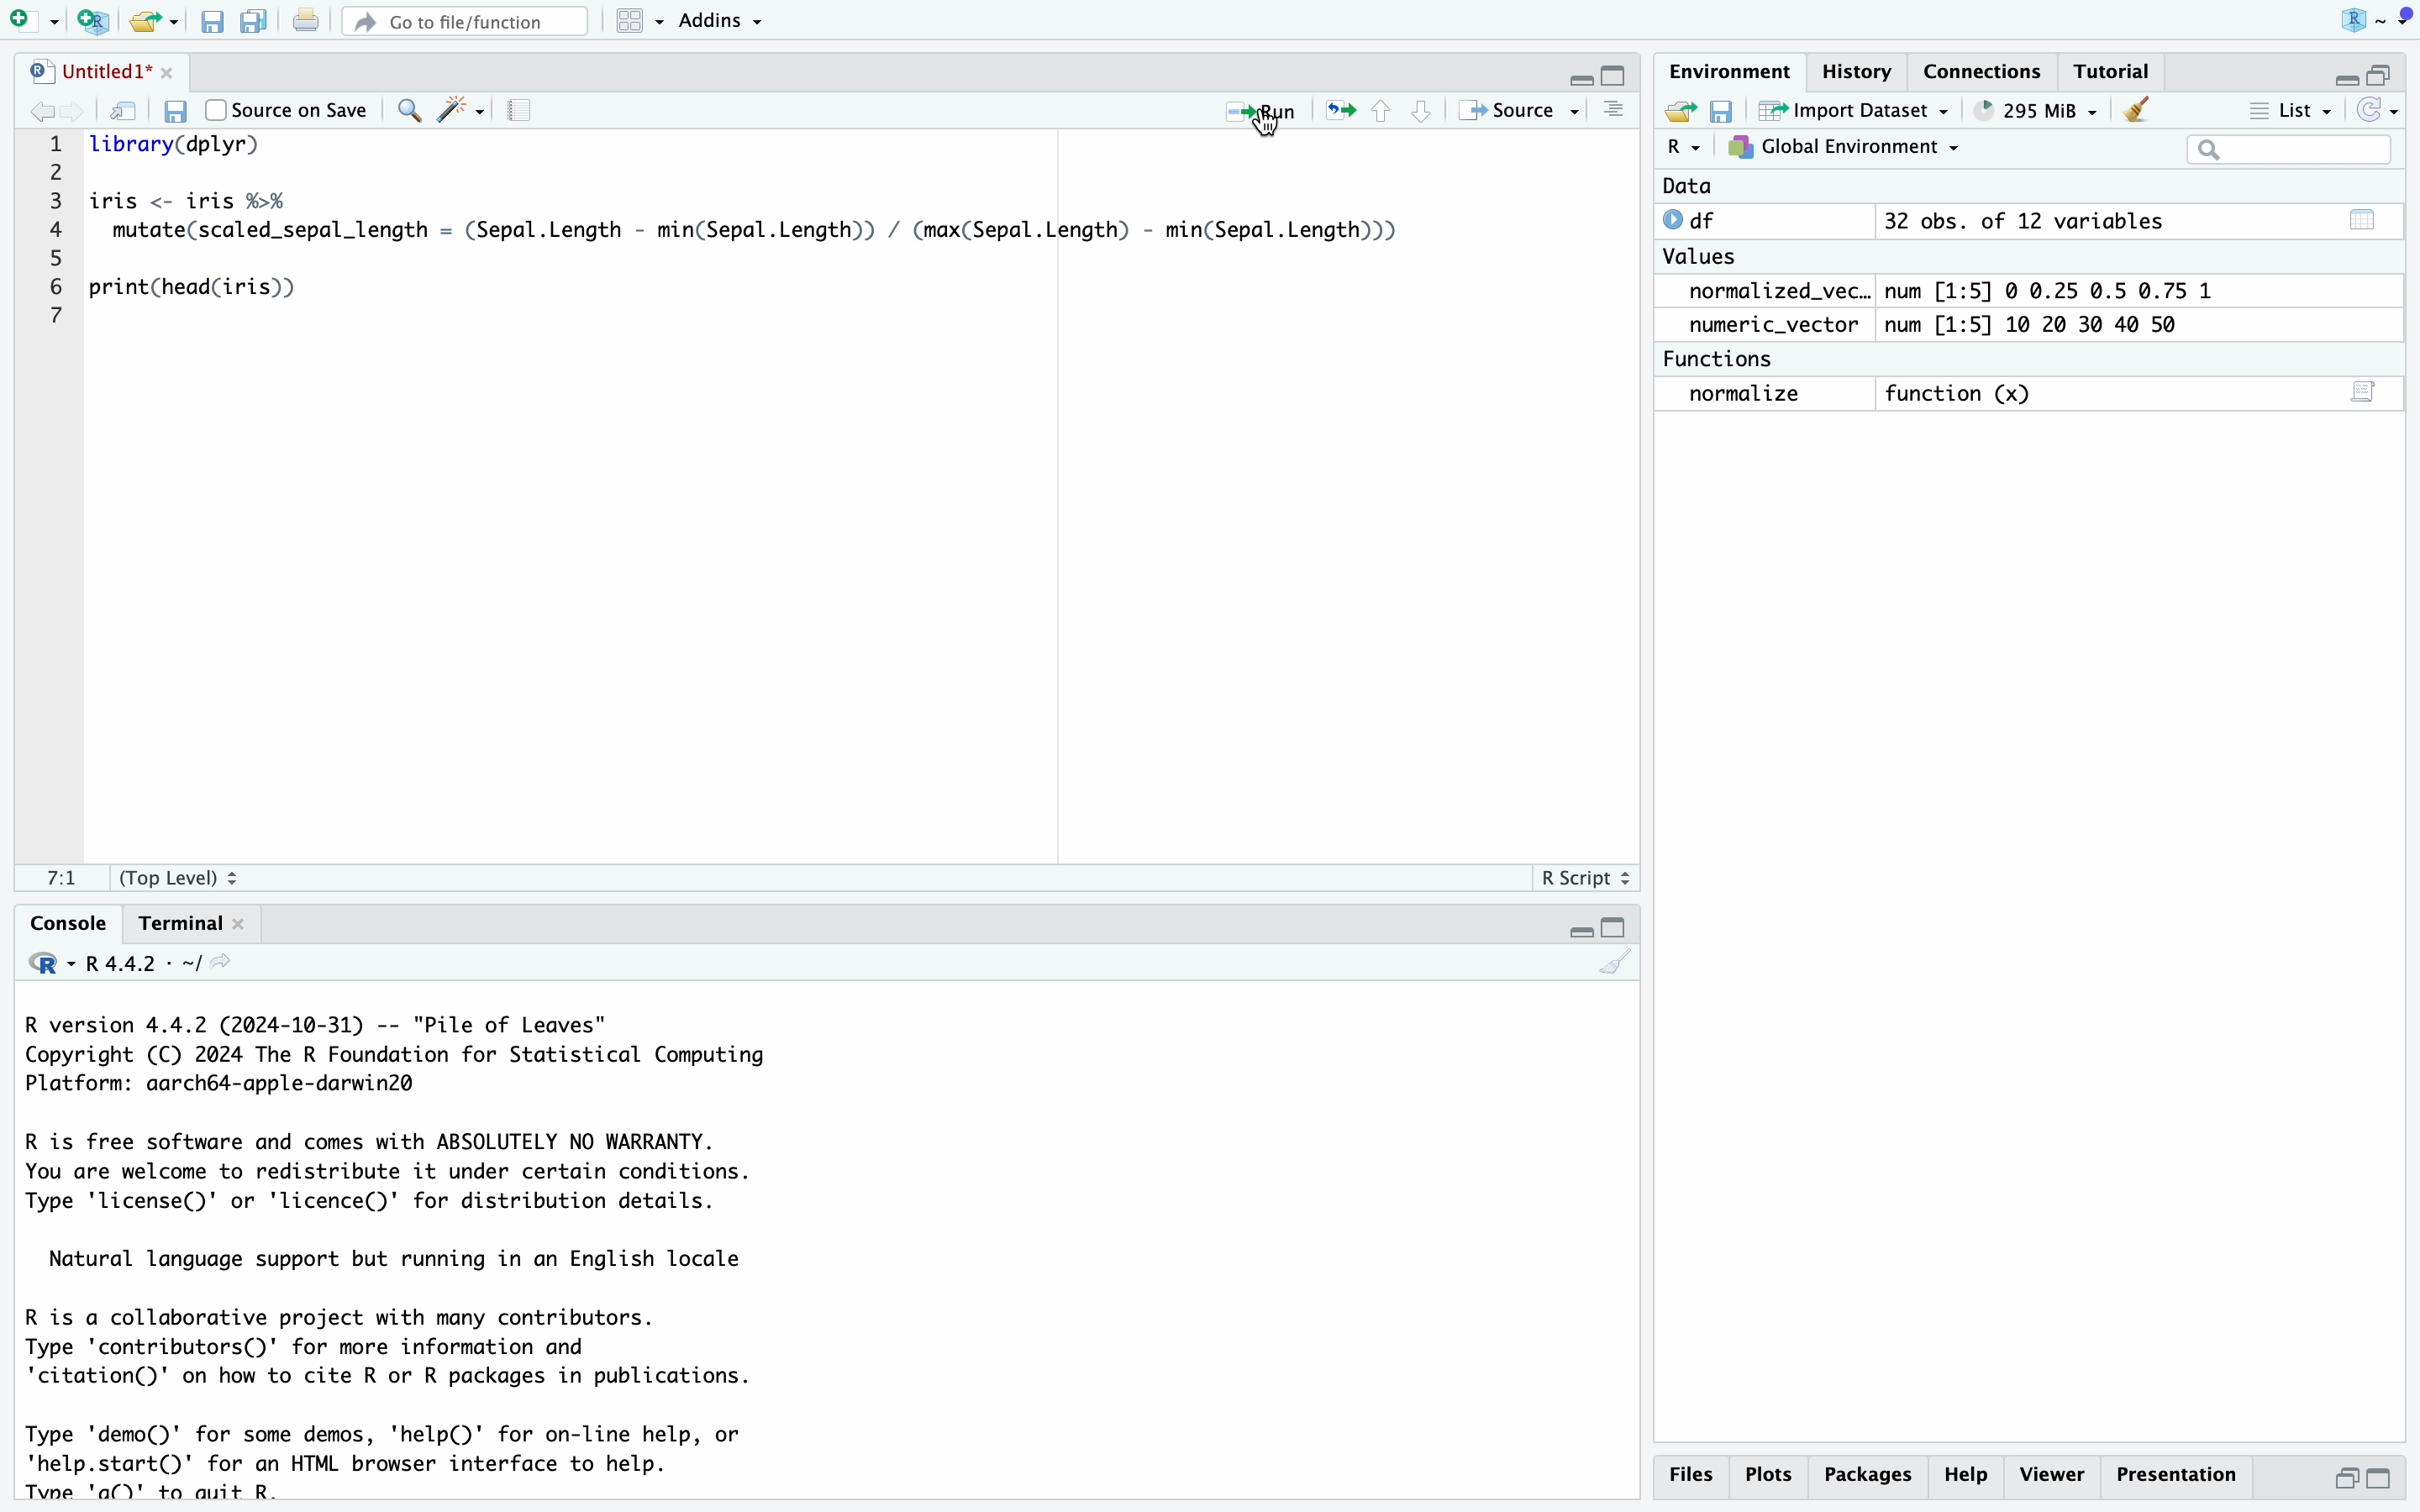 The image size is (2420, 1512). What do you see at coordinates (1688, 187) in the screenshot?
I see `Data` at bounding box center [1688, 187].